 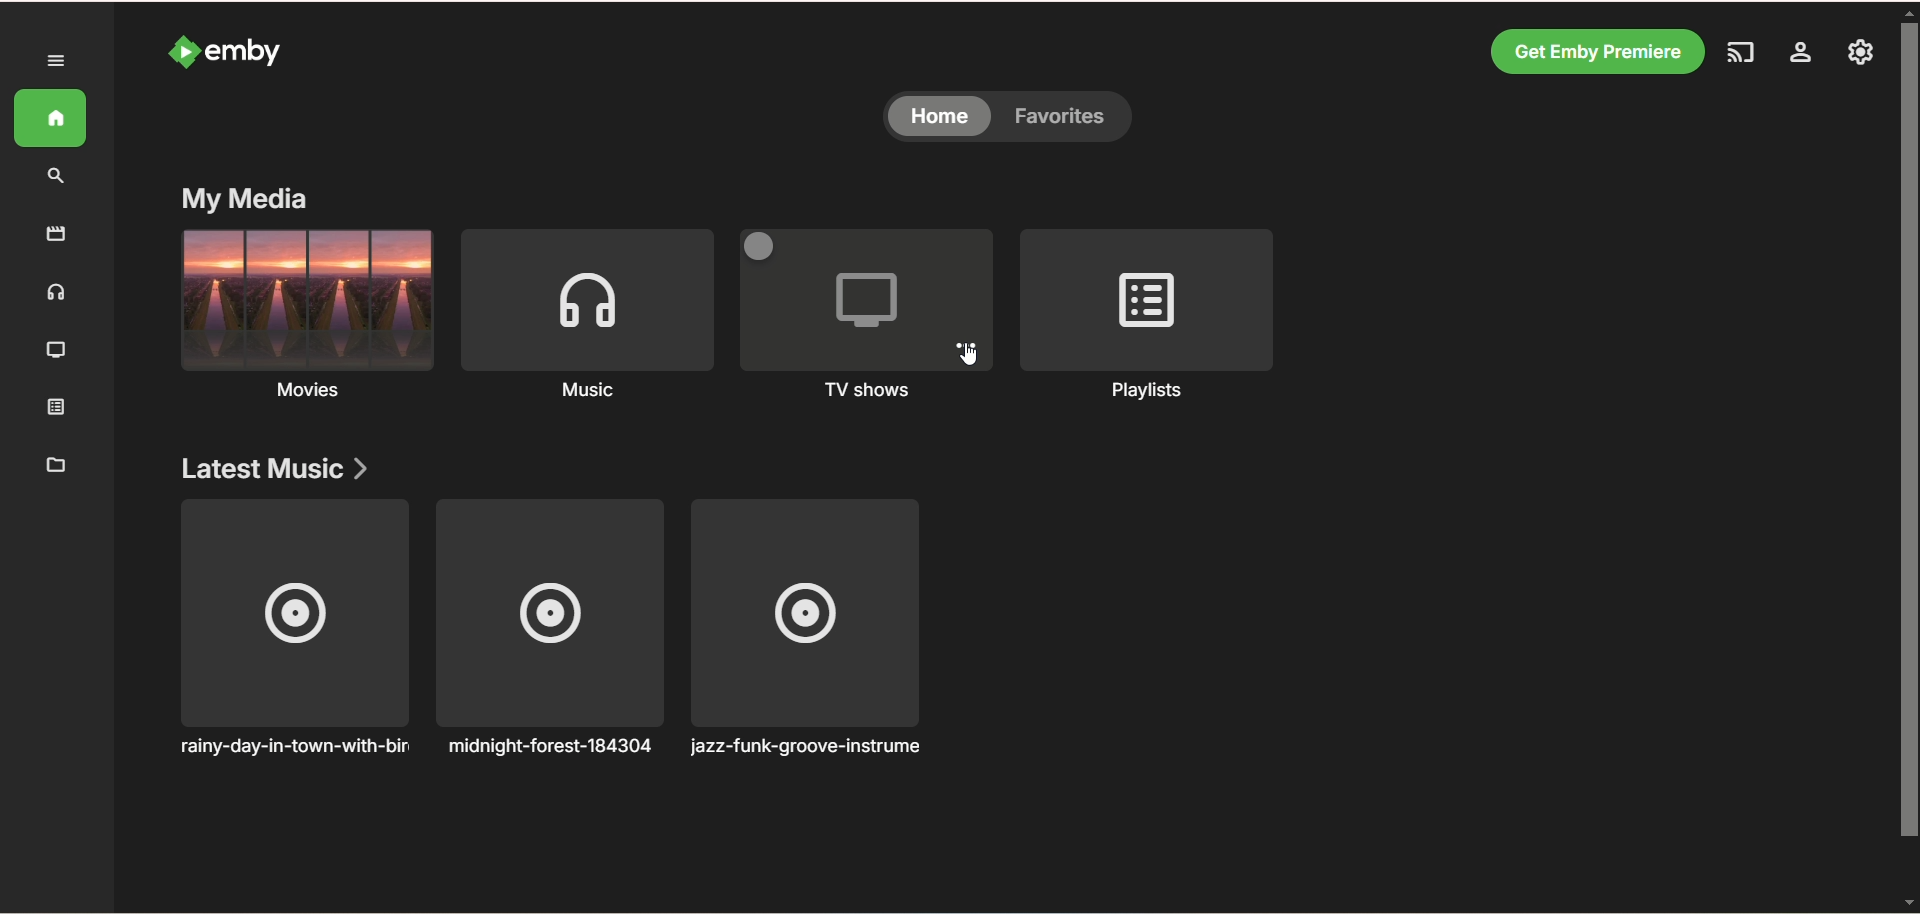 What do you see at coordinates (1738, 55) in the screenshot?
I see `play on another device` at bounding box center [1738, 55].